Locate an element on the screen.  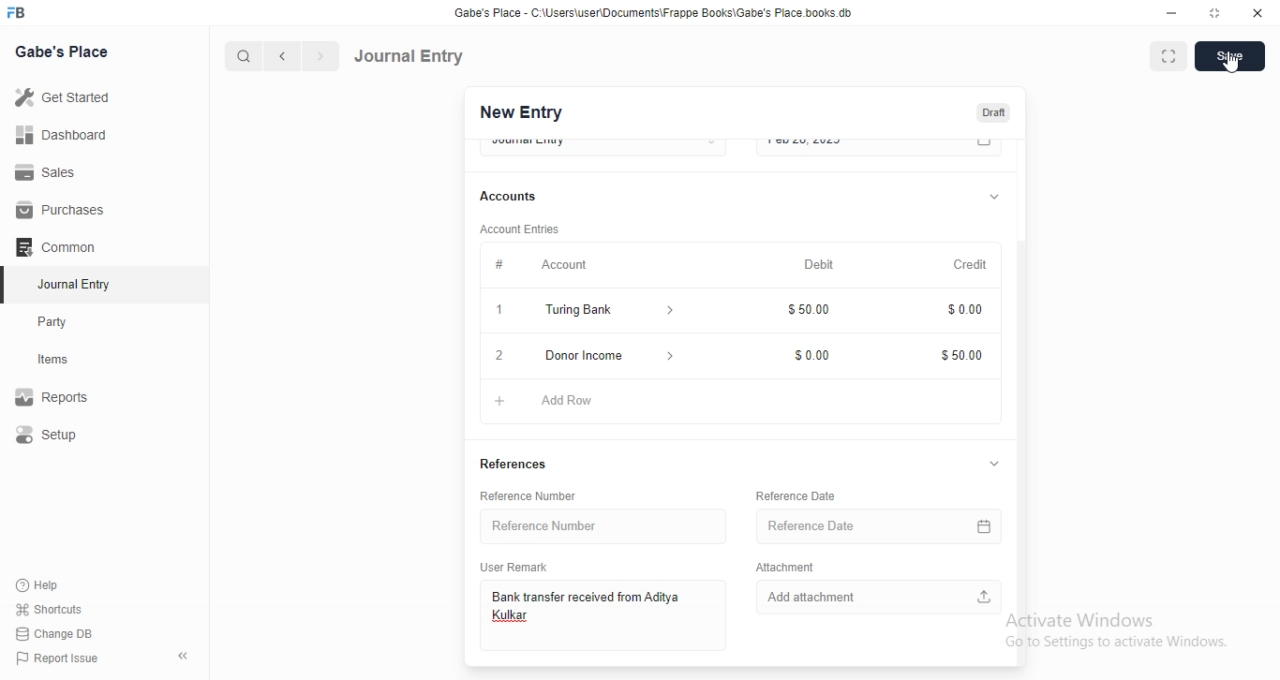
Accounts. is located at coordinates (518, 197).